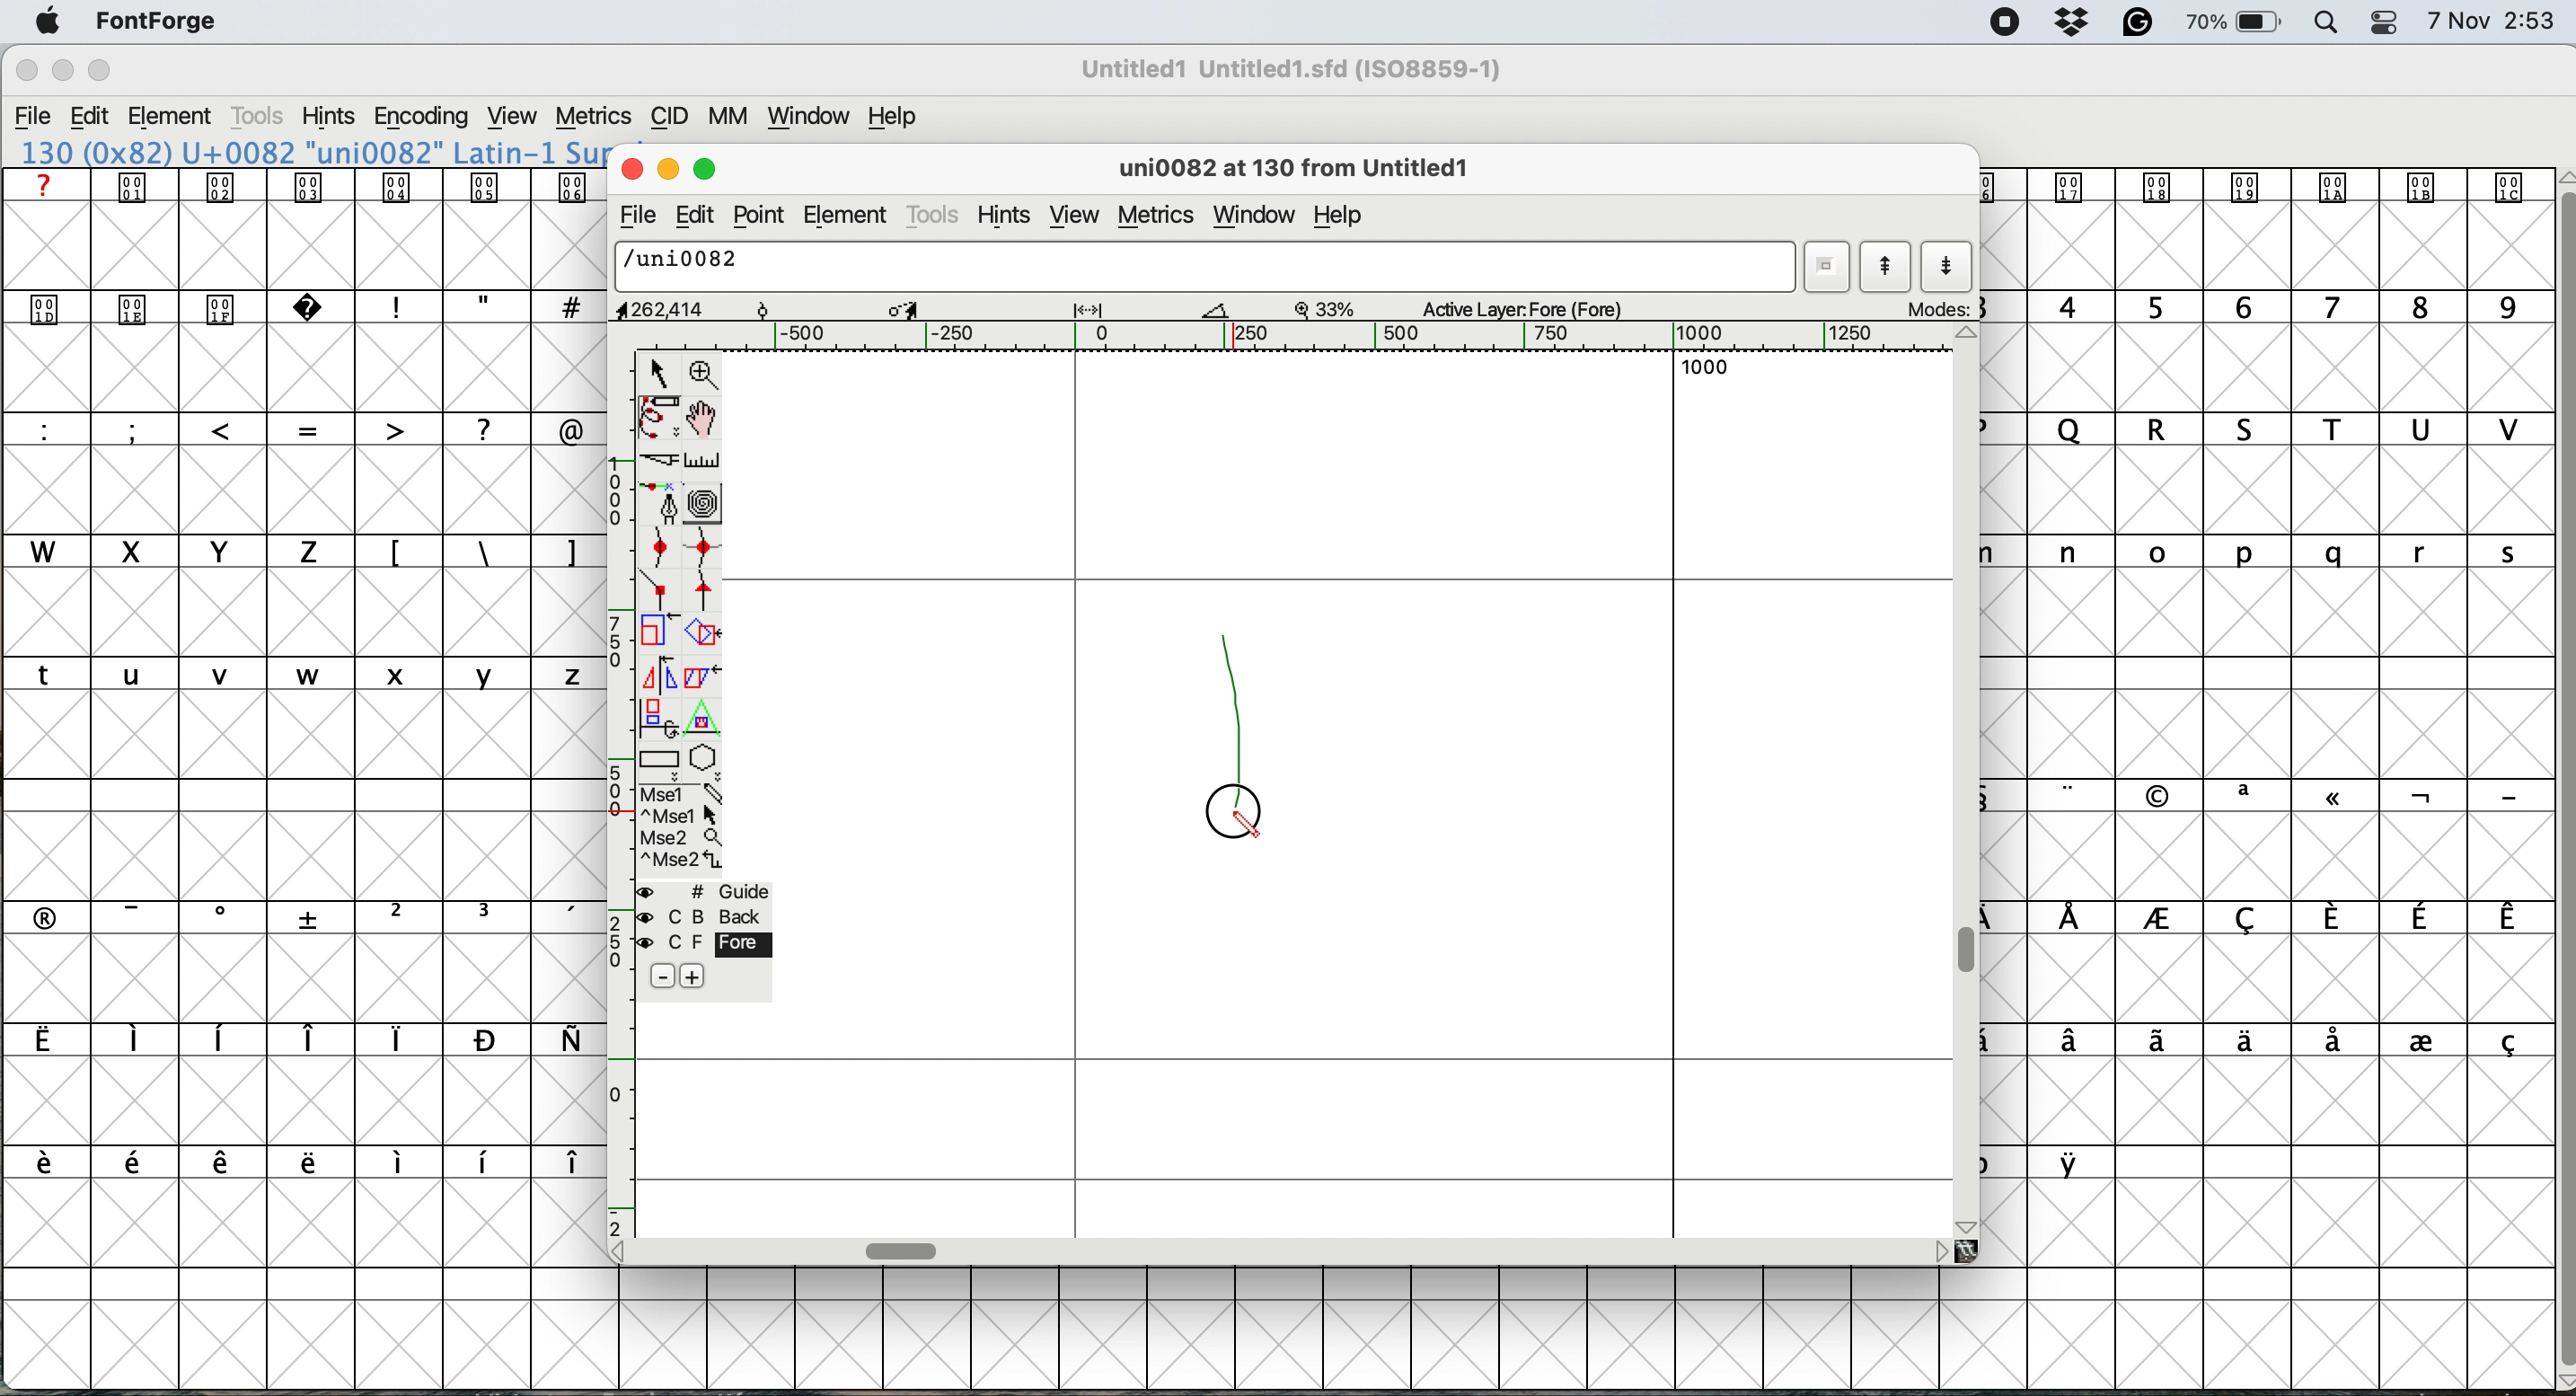  I want to click on add a point then drag out its control points, so click(661, 506).